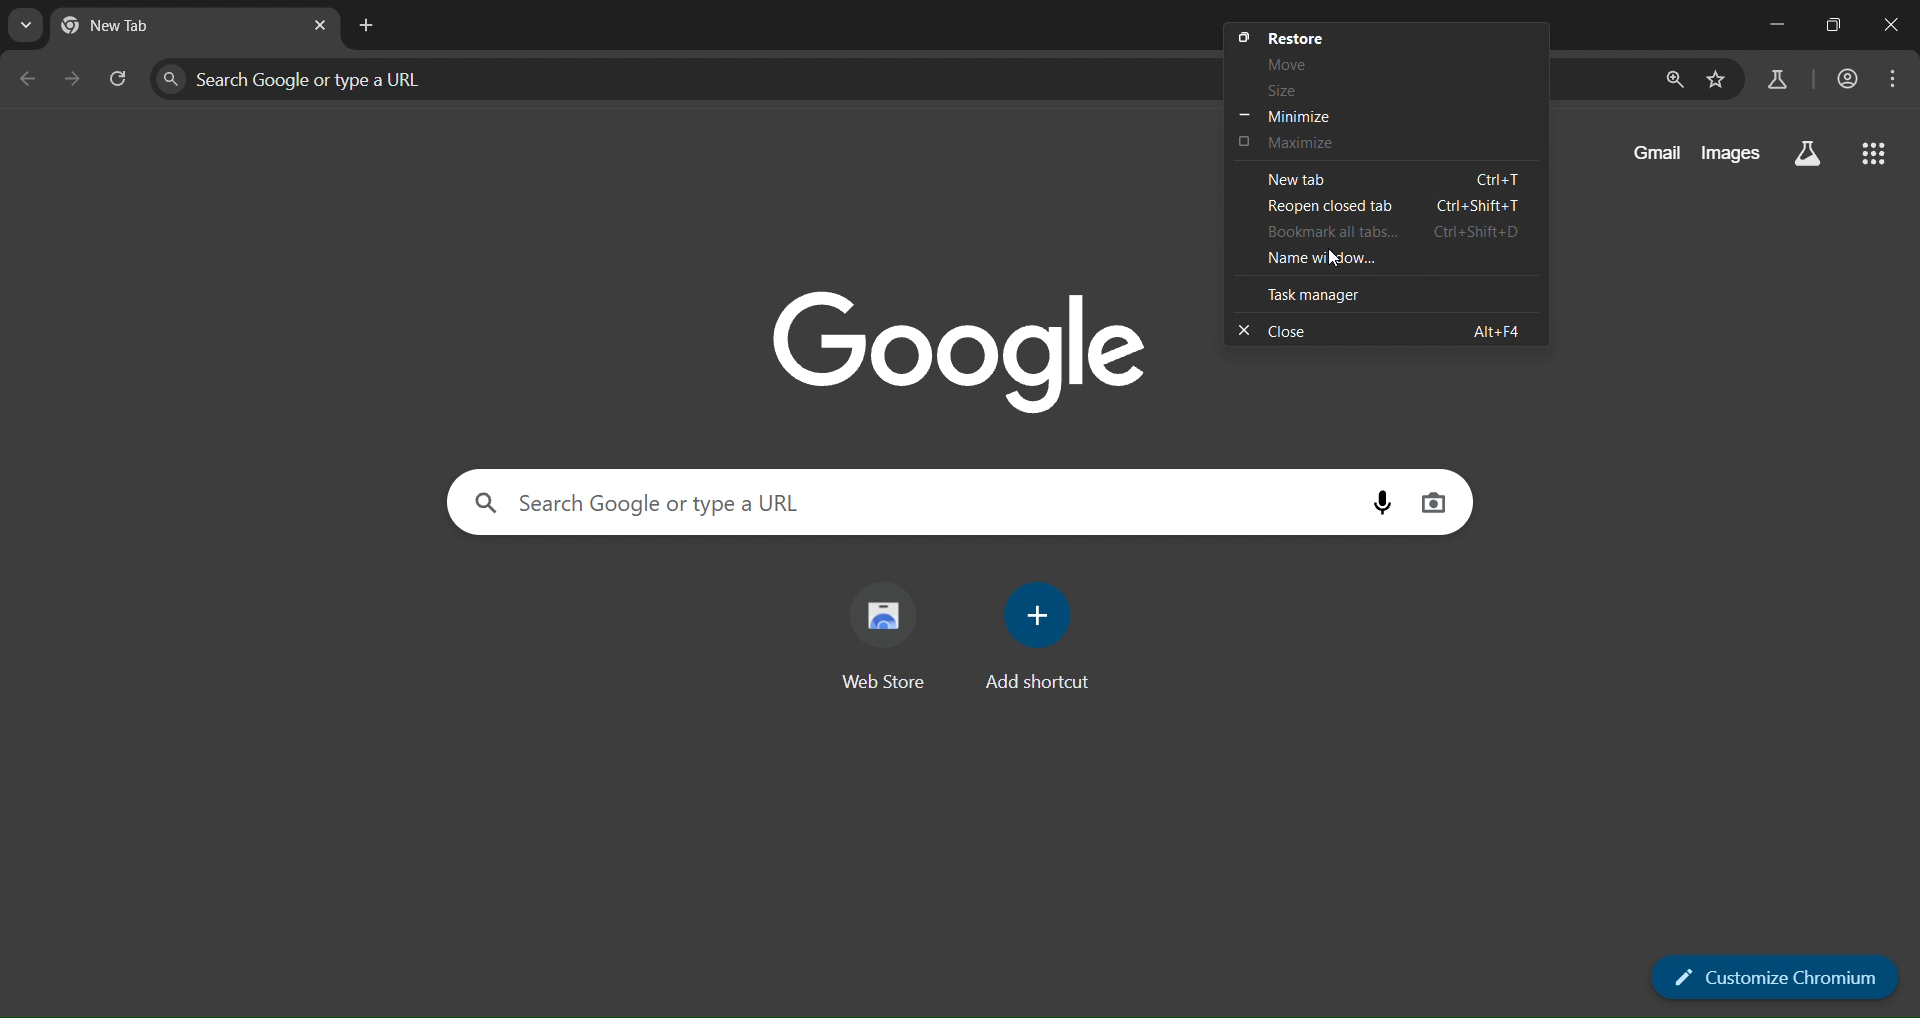 This screenshot has height=1018, width=1920. I want to click on go back one page, so click(30, 76).